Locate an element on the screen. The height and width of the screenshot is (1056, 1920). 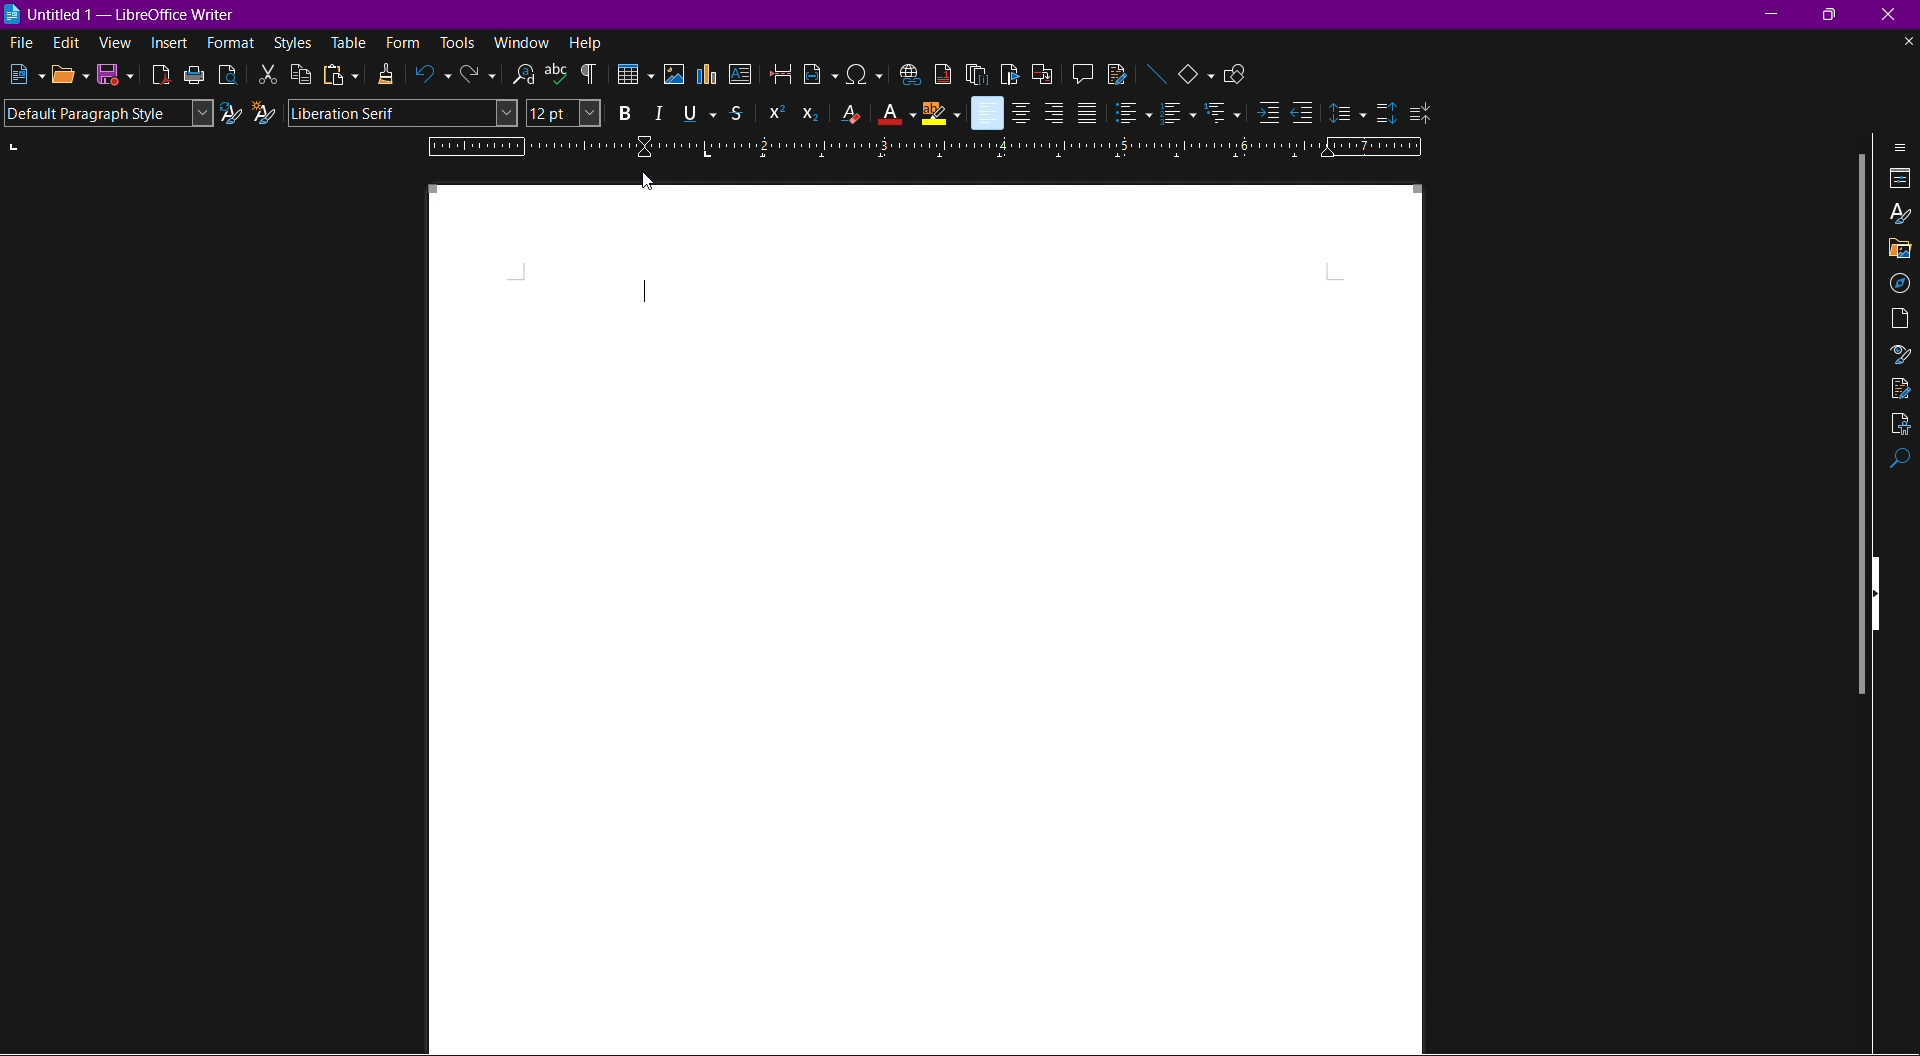
Accessibility Check is located at coordinates (1901, 425).